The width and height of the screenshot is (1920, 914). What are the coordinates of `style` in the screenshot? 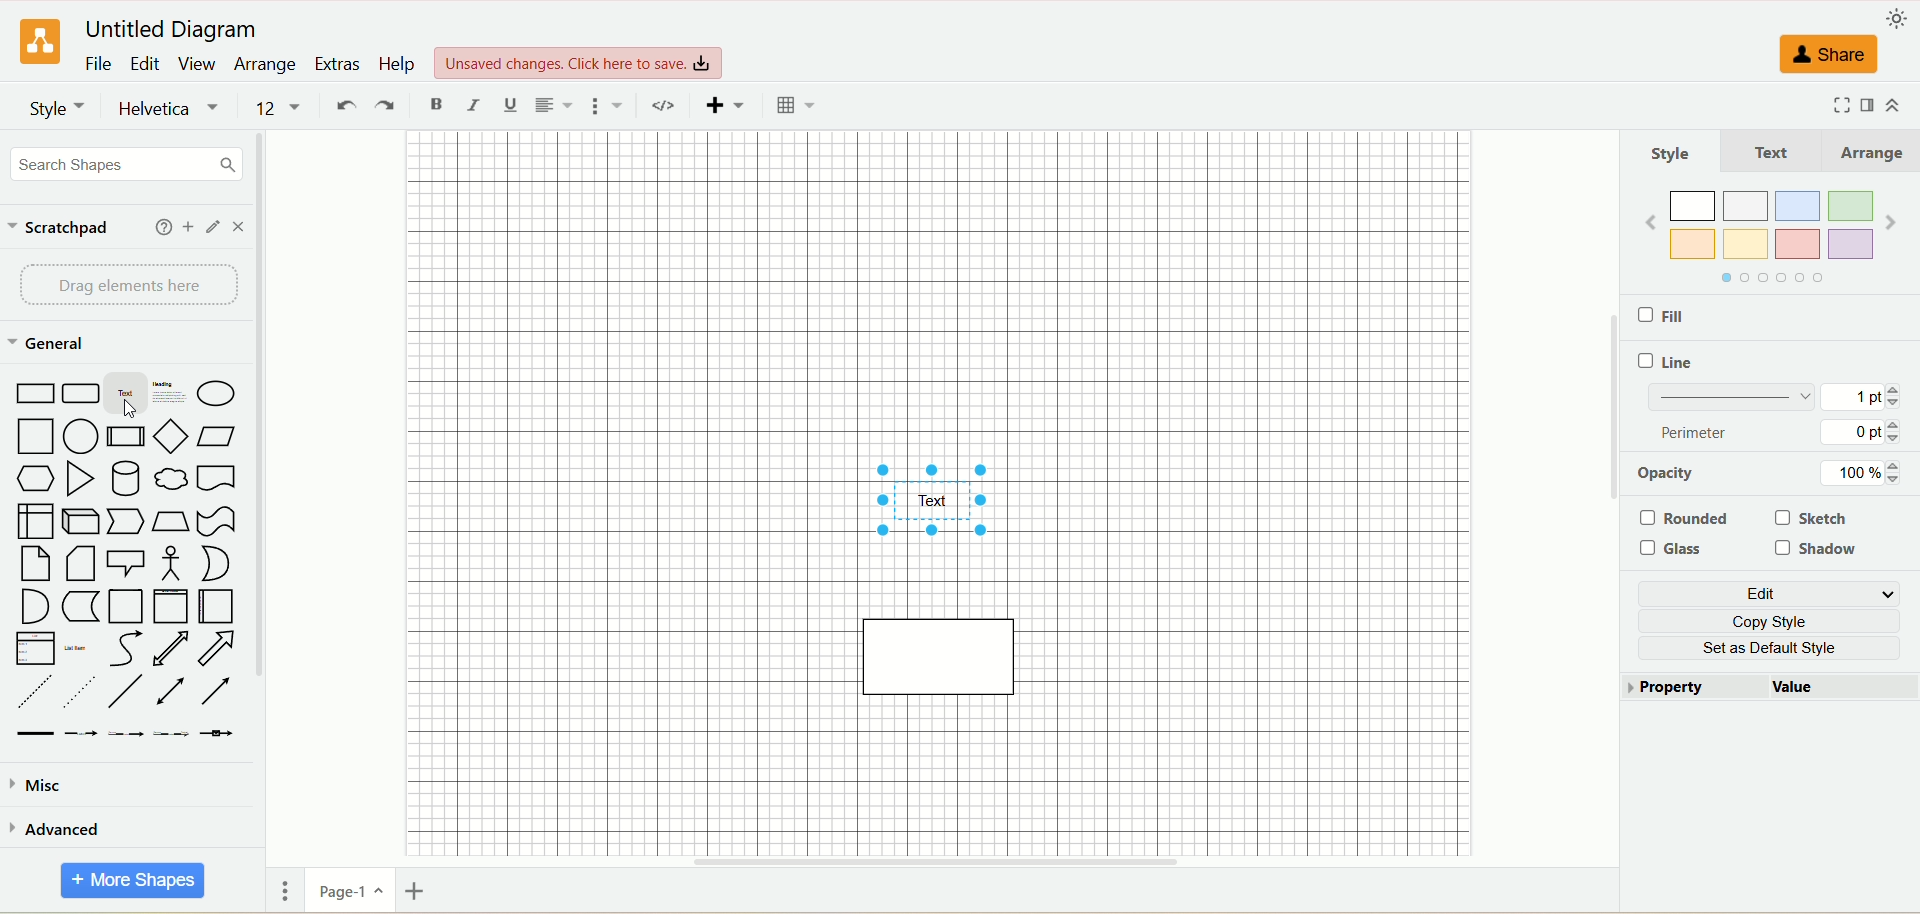 It's located at (58, 108).